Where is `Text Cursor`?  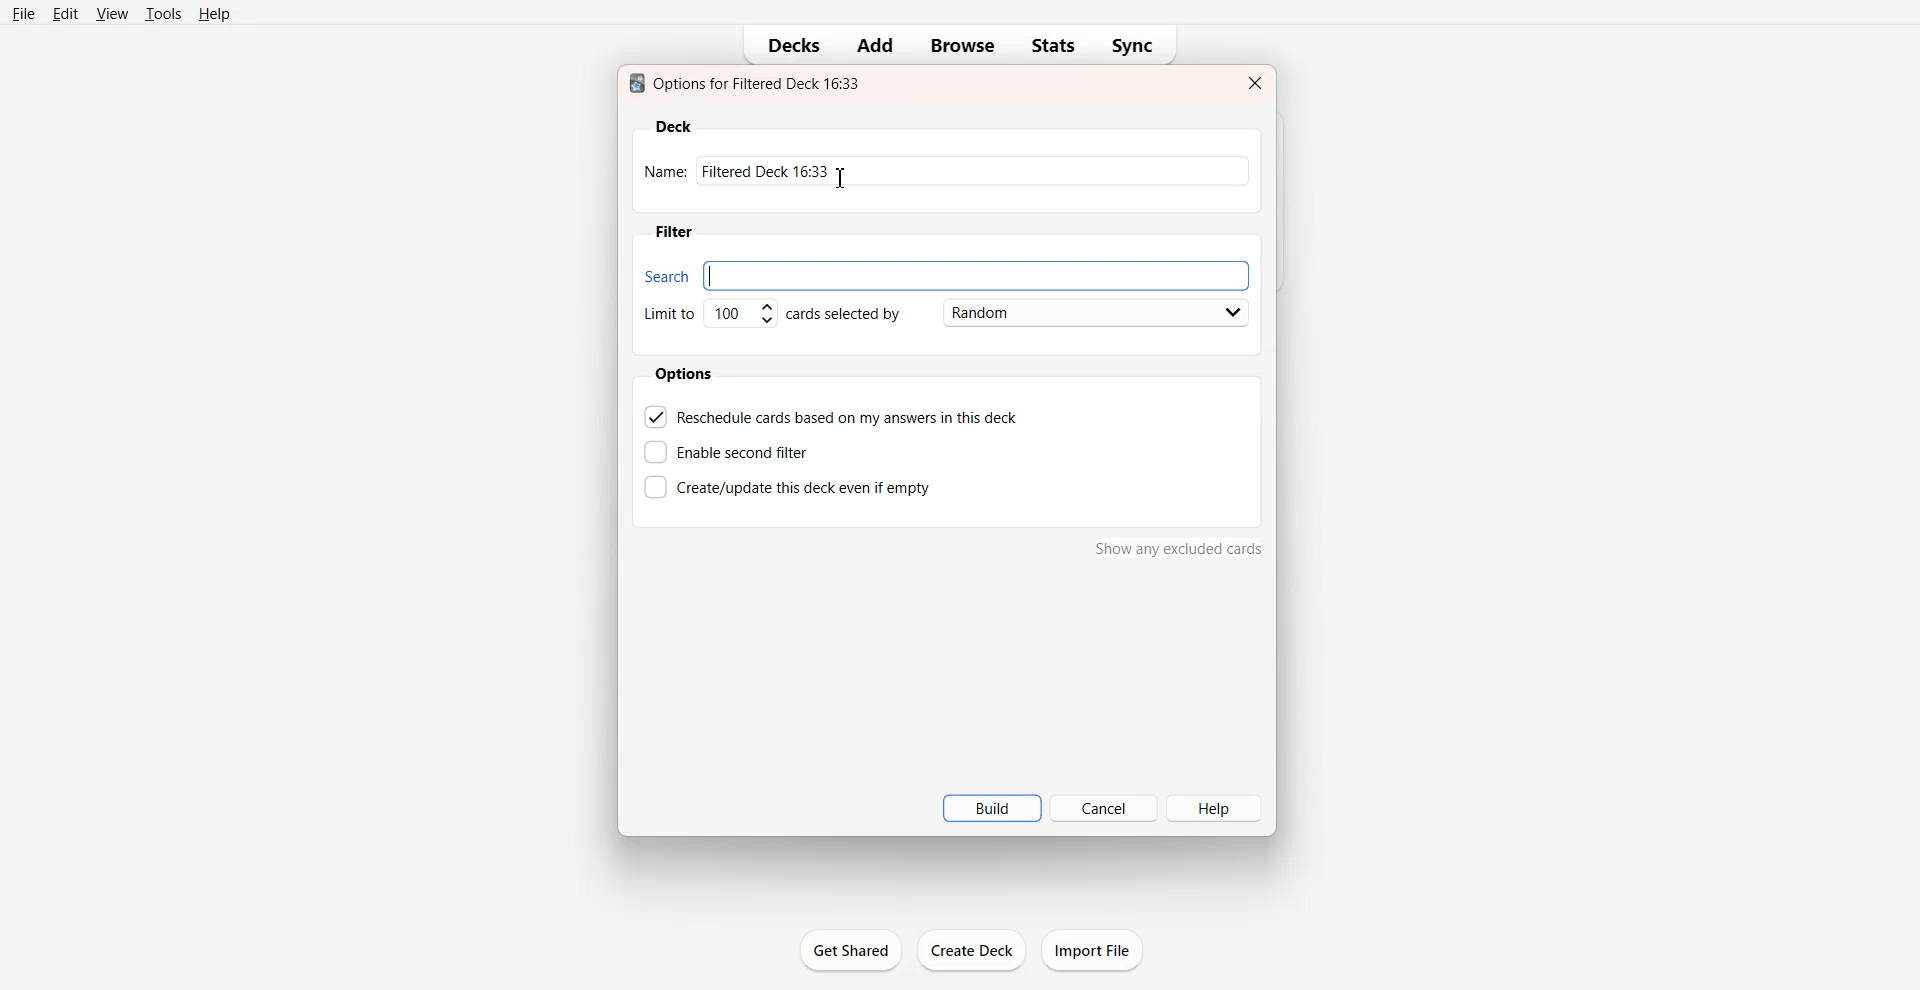
Text Cursor is located at coordinates (839, 176).